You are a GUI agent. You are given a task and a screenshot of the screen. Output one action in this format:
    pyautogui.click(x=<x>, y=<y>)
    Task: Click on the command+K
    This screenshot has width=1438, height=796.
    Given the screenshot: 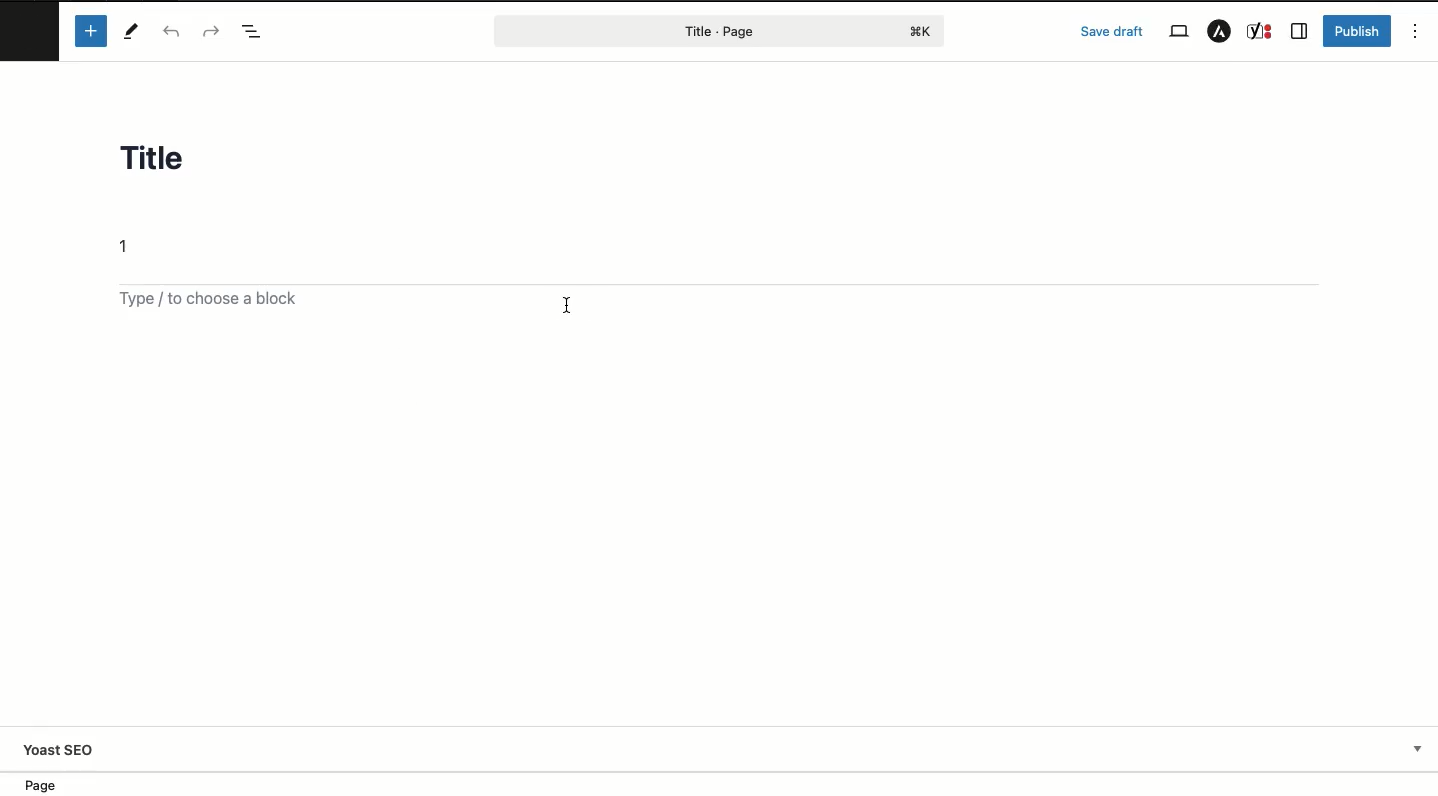 What is the action you would take?
    pyautogui.click(x=922, y=32)
    